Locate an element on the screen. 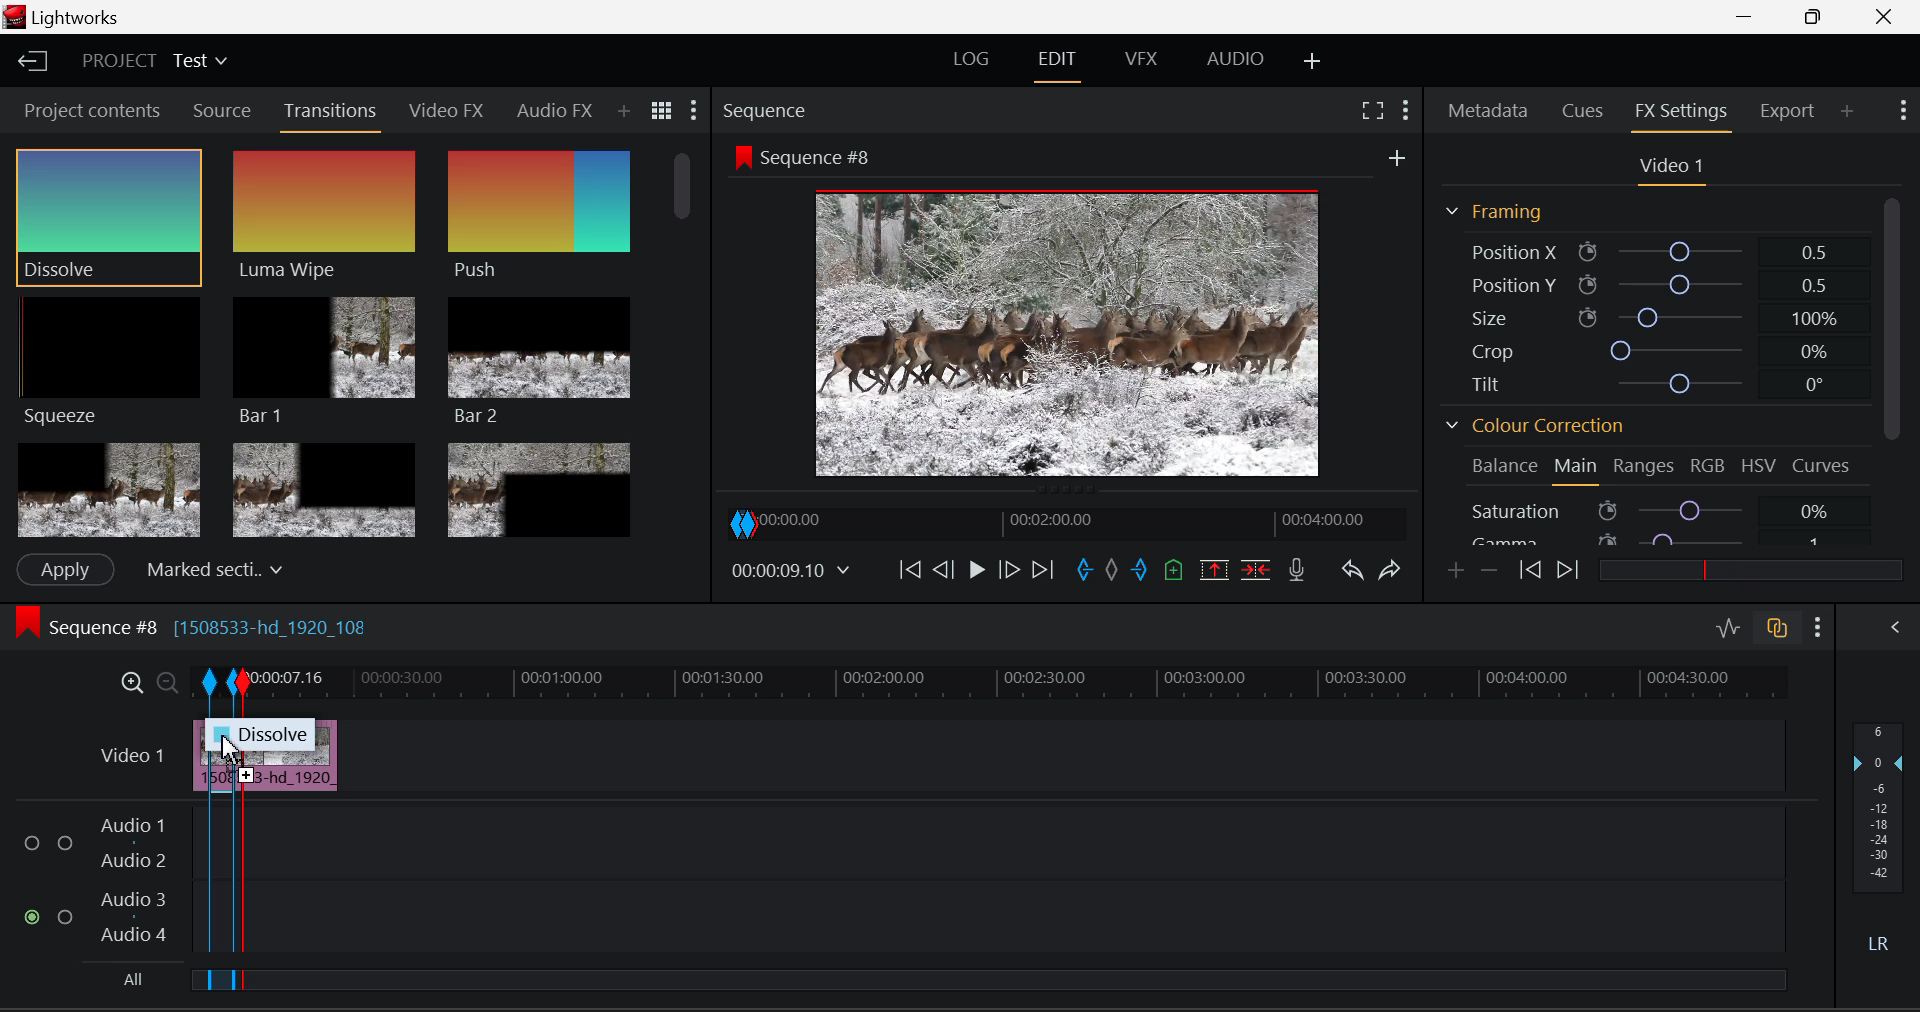  Size is located at coordinates (1649, 317).